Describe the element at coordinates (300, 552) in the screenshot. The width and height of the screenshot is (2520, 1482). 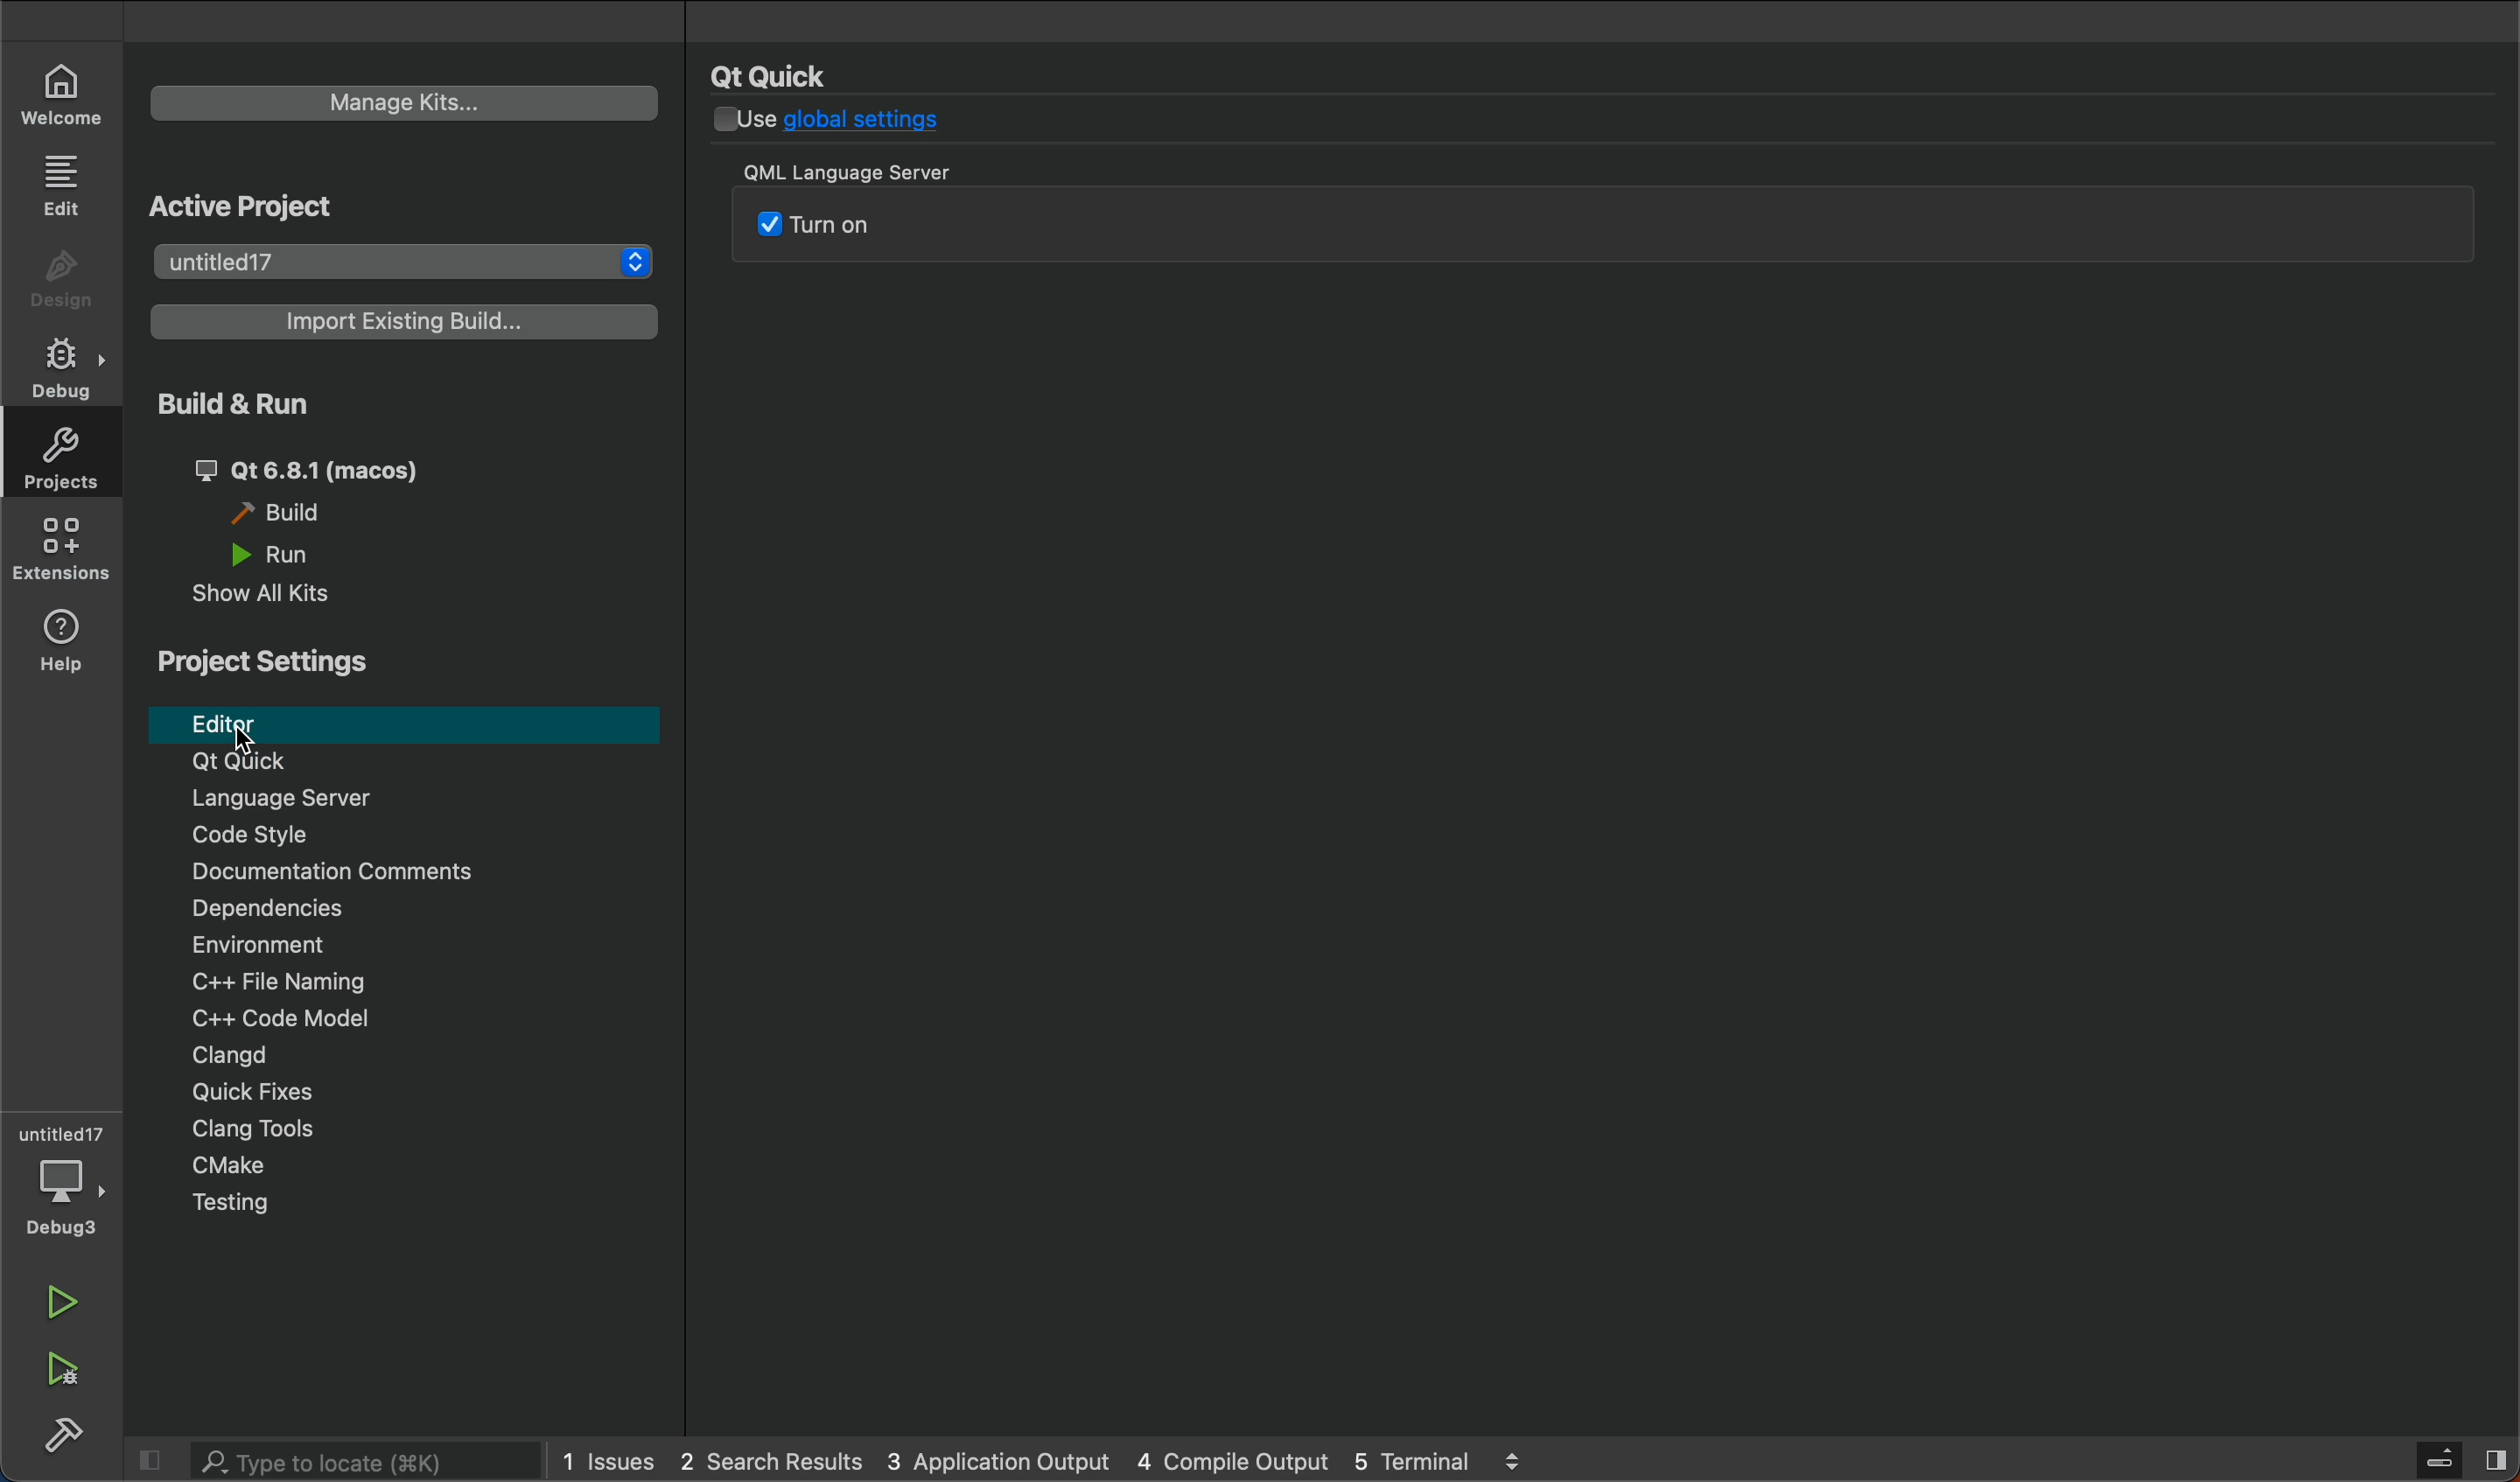
I see `run` at that location.